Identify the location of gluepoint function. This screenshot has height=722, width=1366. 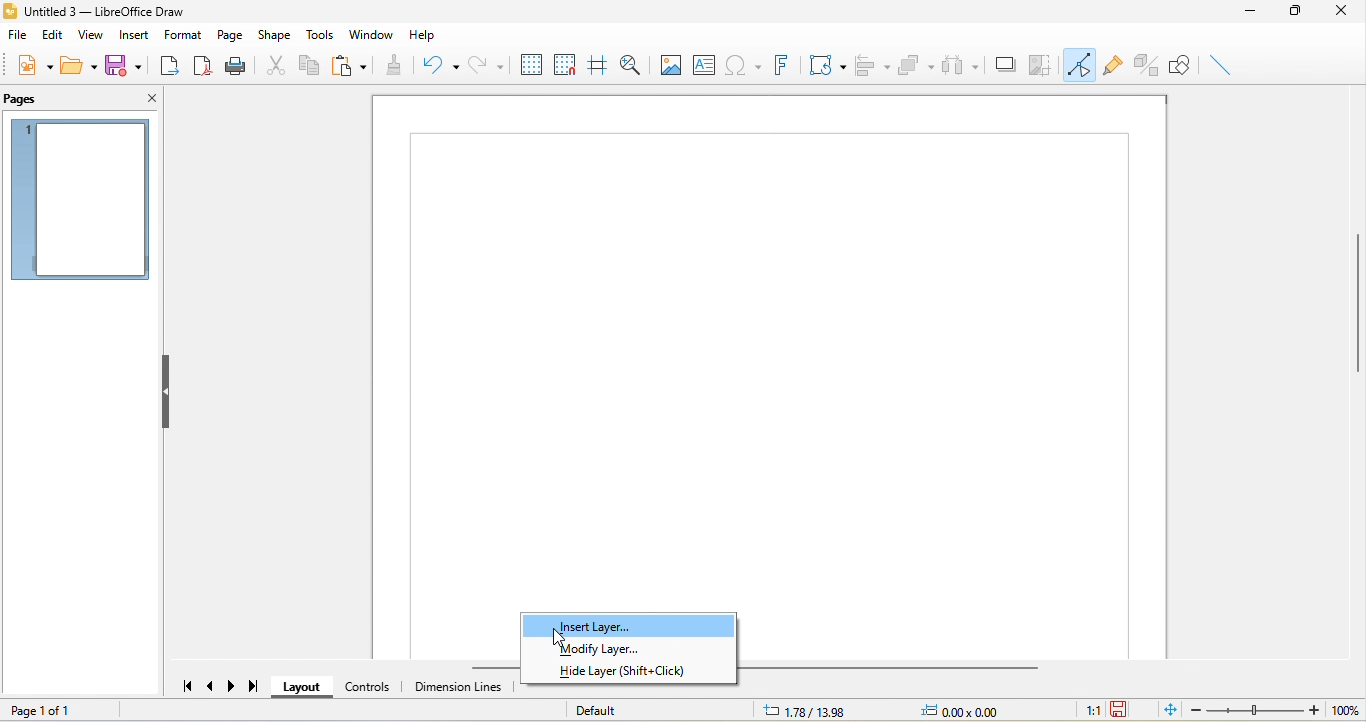
(1115, 65).